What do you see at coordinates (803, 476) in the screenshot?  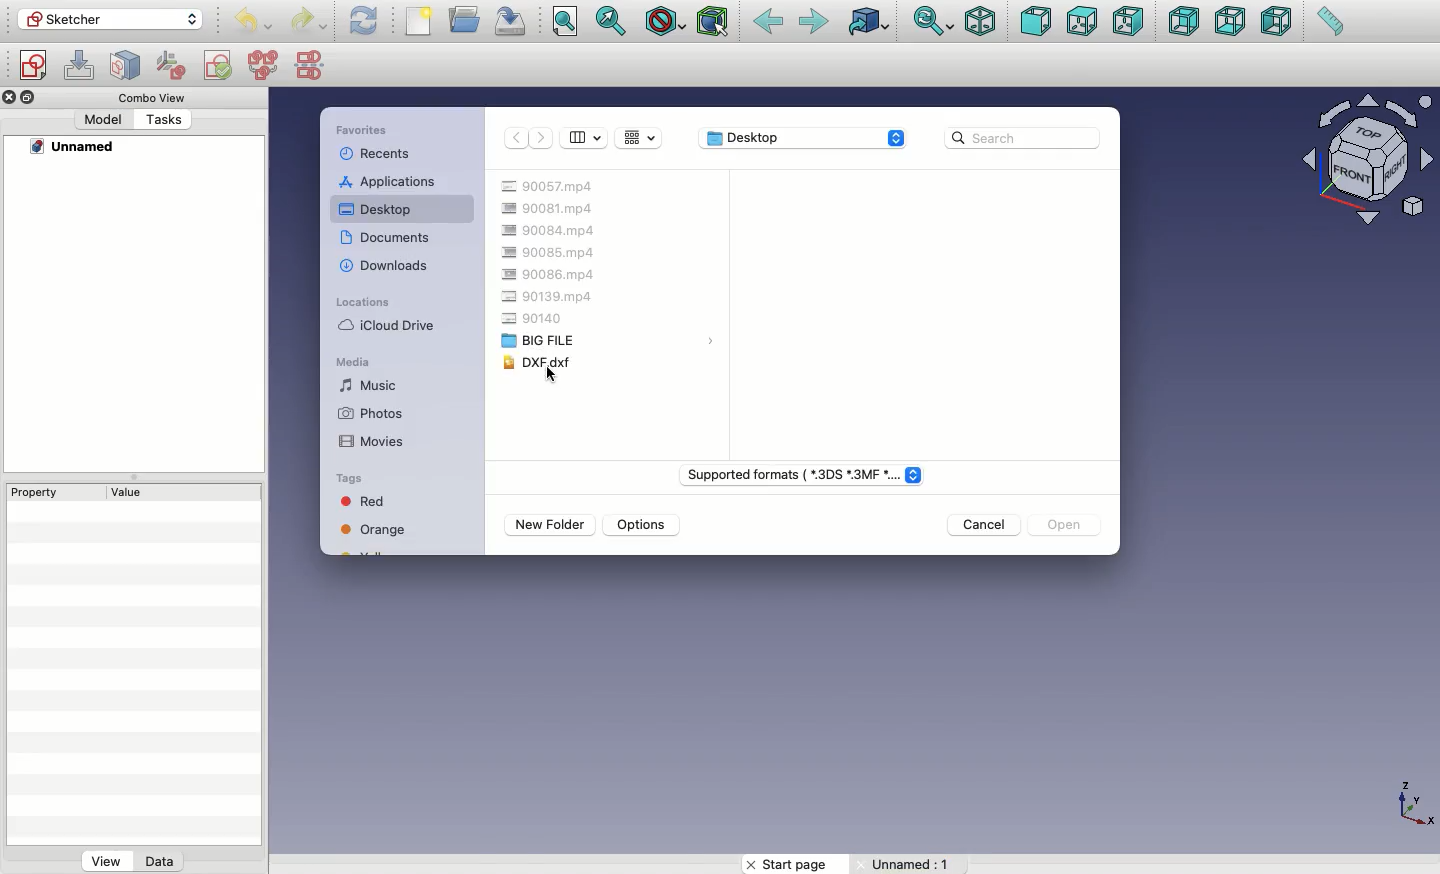 I see `File type` at bounding box center [803, 476].